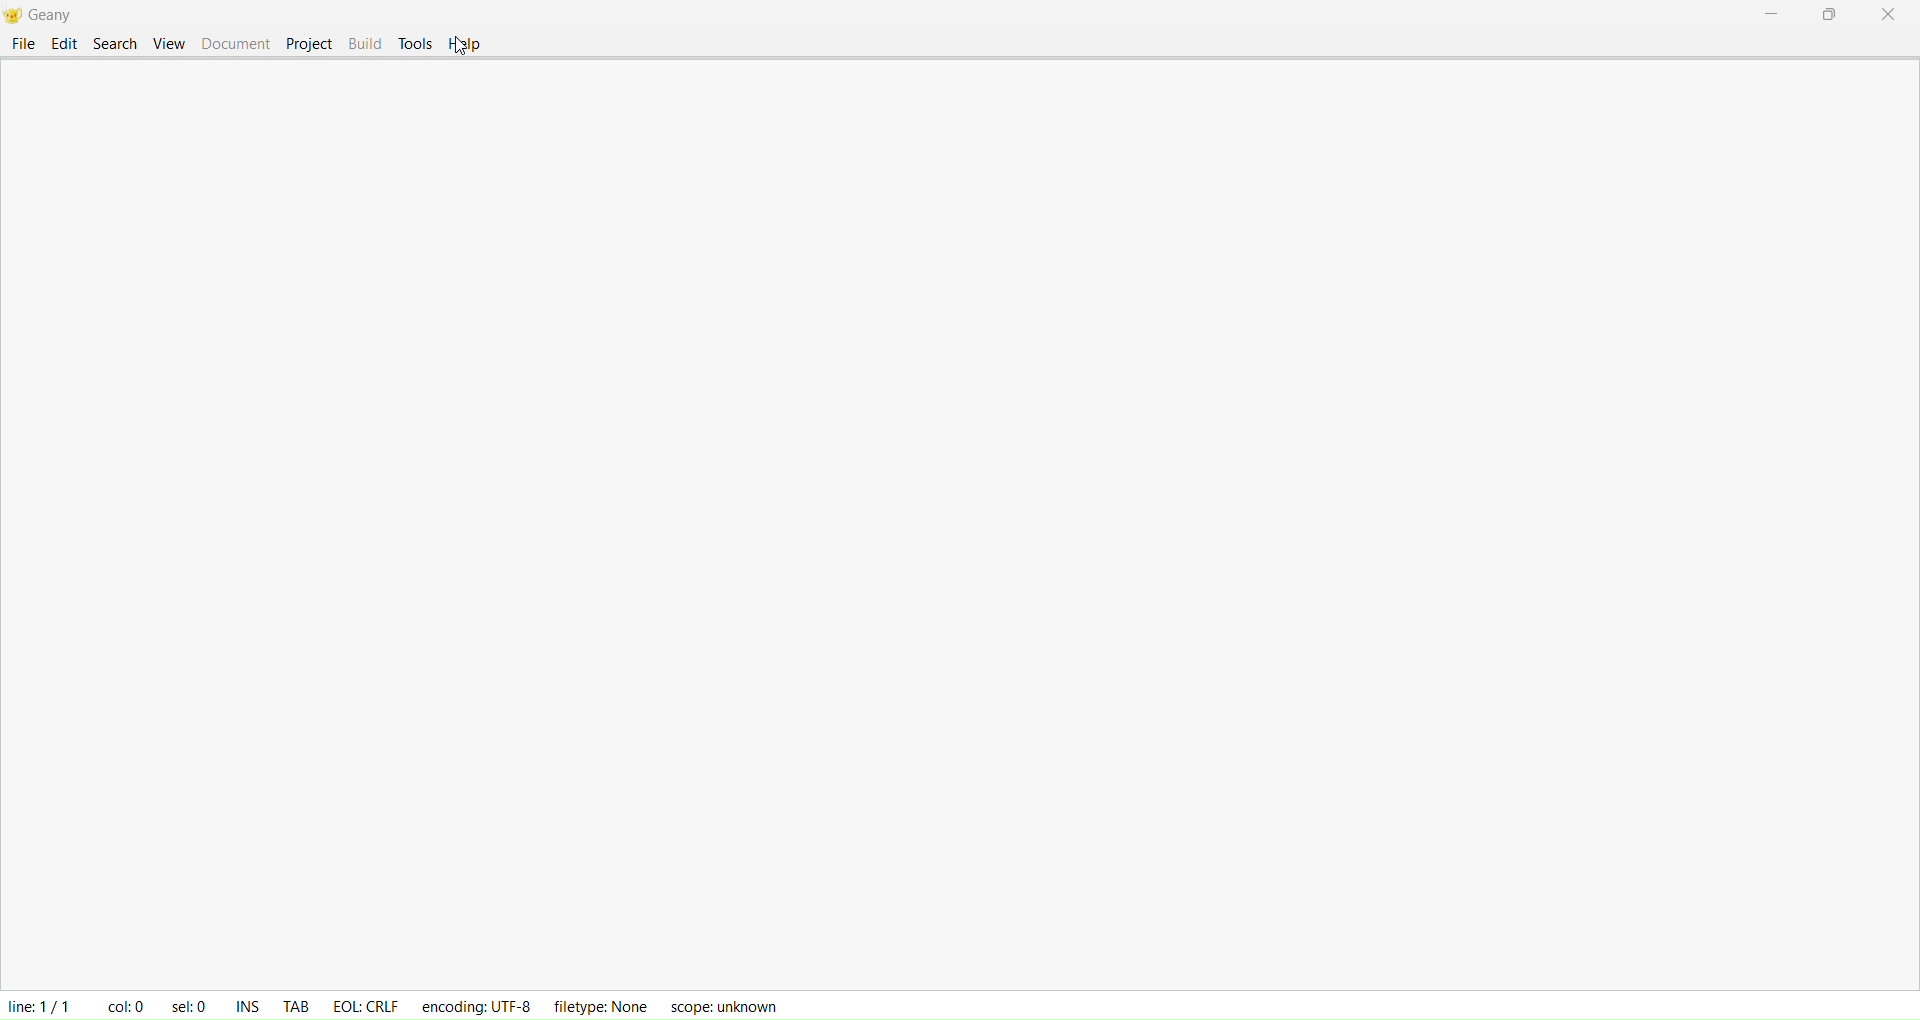 The image size is (1920, 1020). I want to click on document, so click(234, 41).